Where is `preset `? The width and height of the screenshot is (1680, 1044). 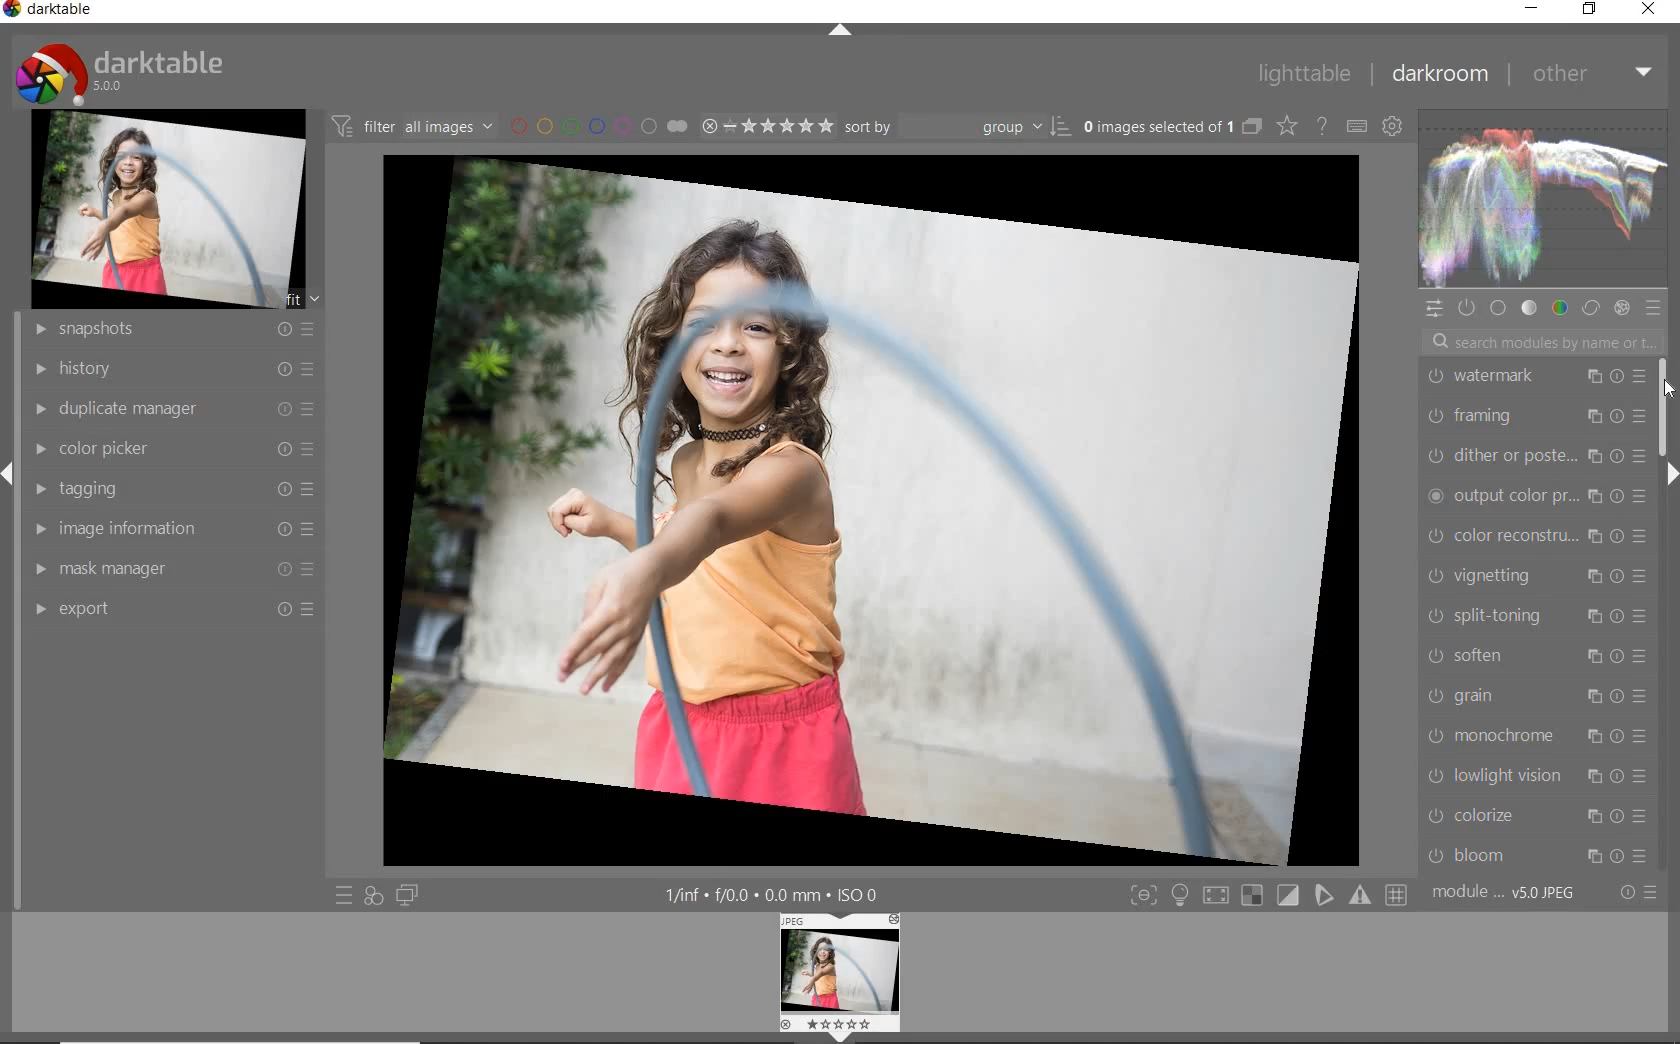 preset  is located at coordinates (1654, 310).